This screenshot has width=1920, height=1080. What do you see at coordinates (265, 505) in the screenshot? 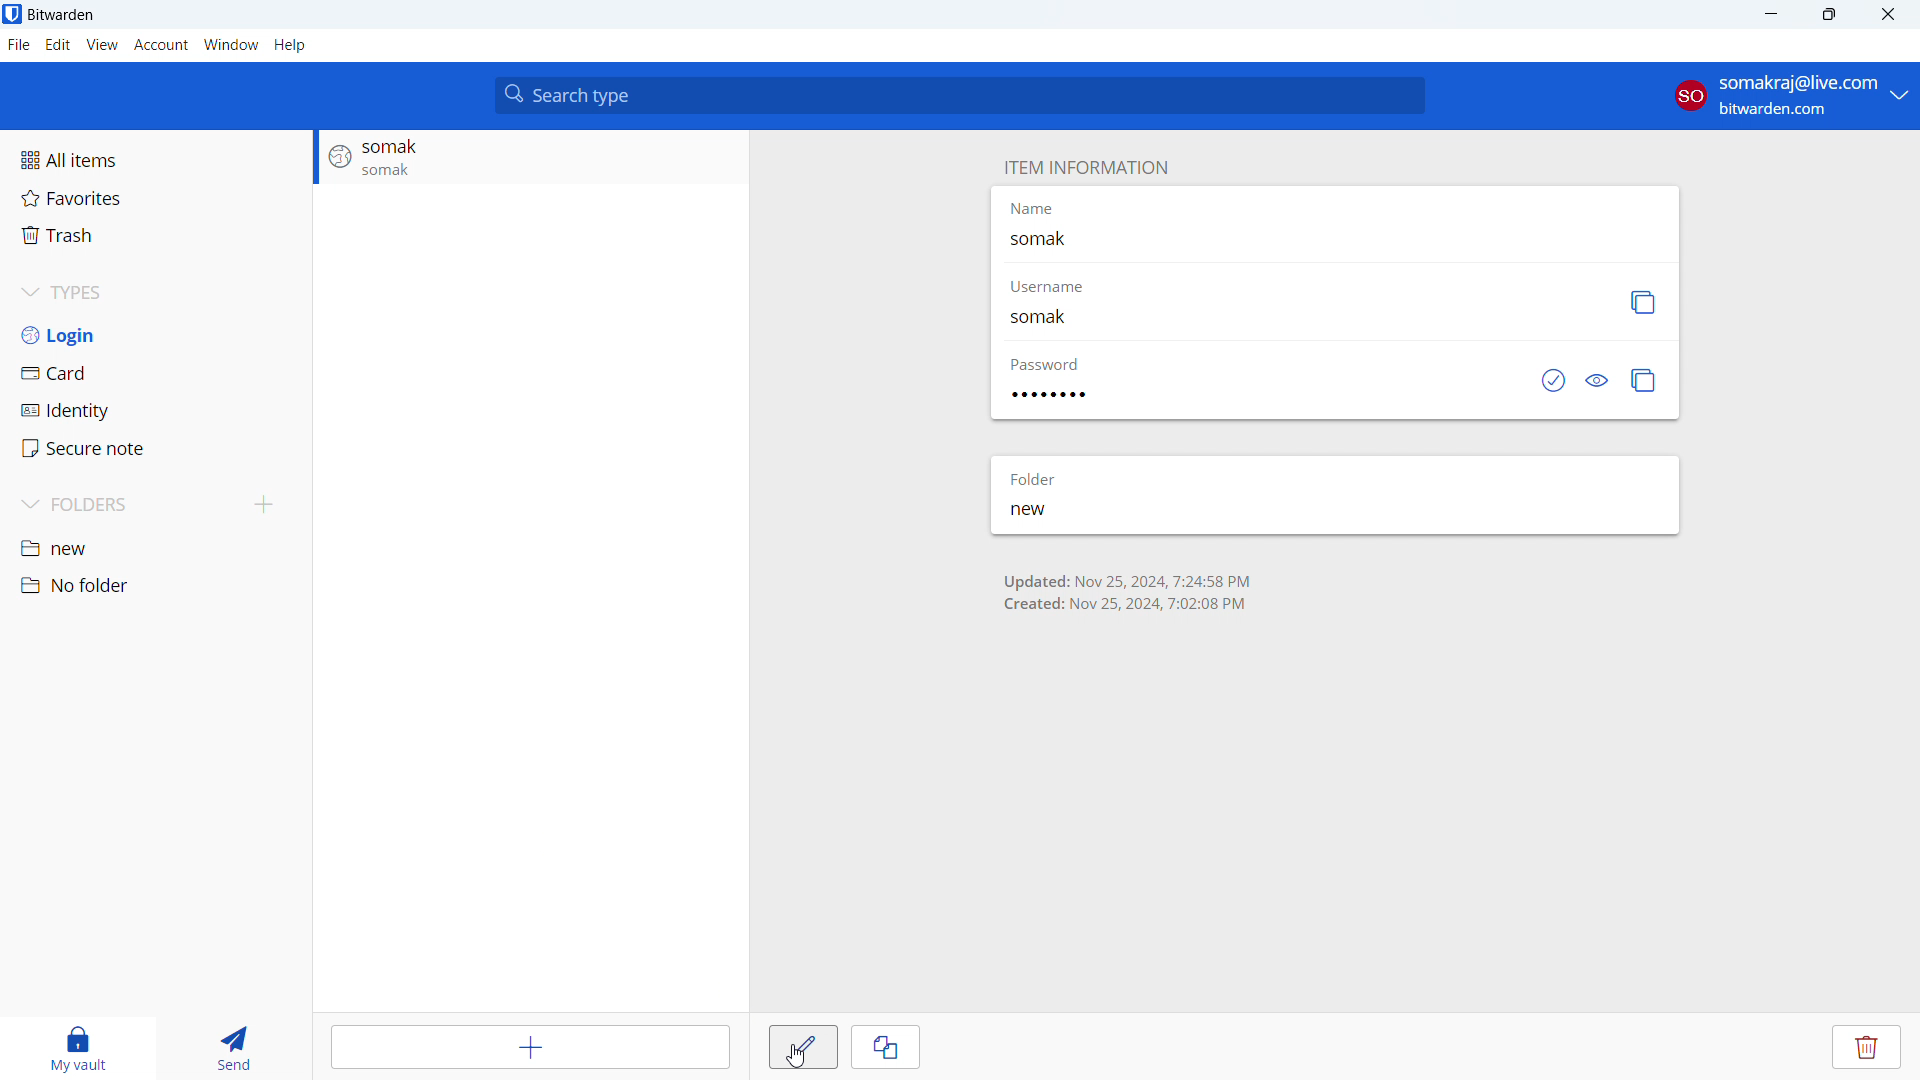
I see `add folders` at bounding box center [265, 505].